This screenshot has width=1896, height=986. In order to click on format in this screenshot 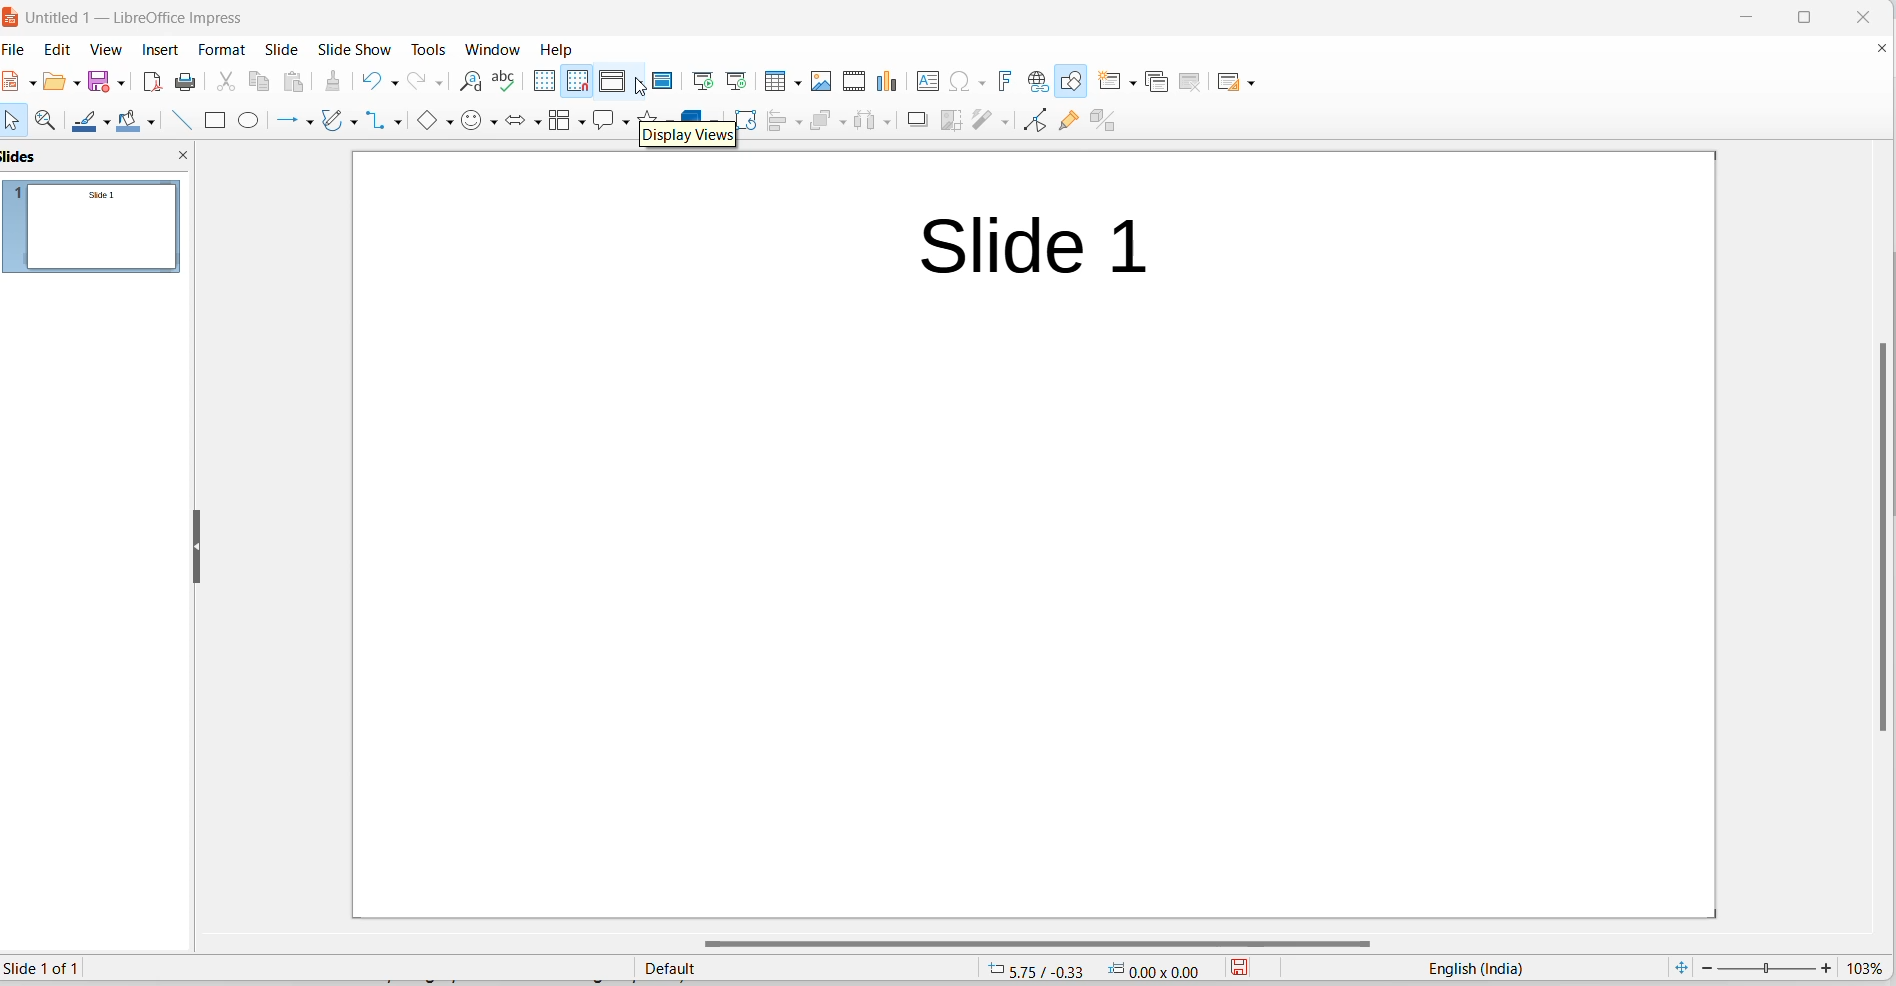, I will do `click(225, 49)`.